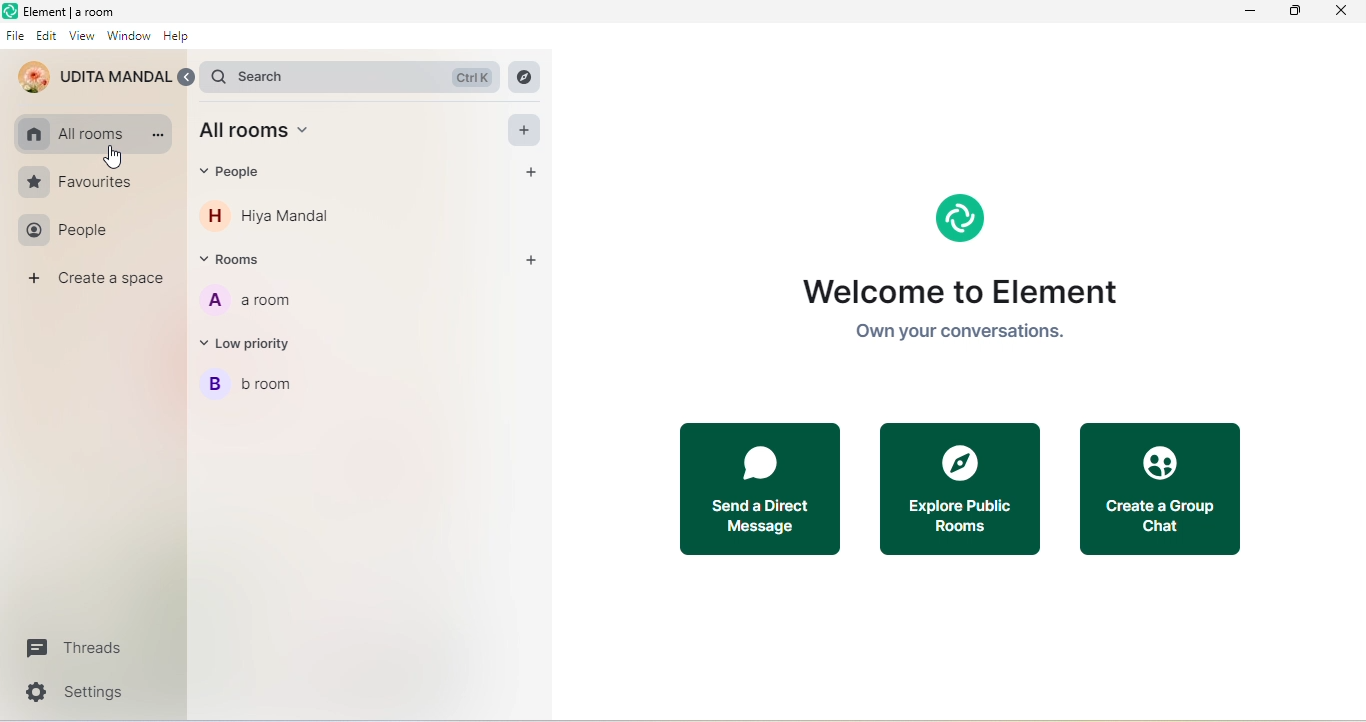 The width and height of the screenshot is (1366, 722). What do you see at coordinates (527, 132) in the screenshot?
I see `Add All Rooms` at bounding box center [527, 132].